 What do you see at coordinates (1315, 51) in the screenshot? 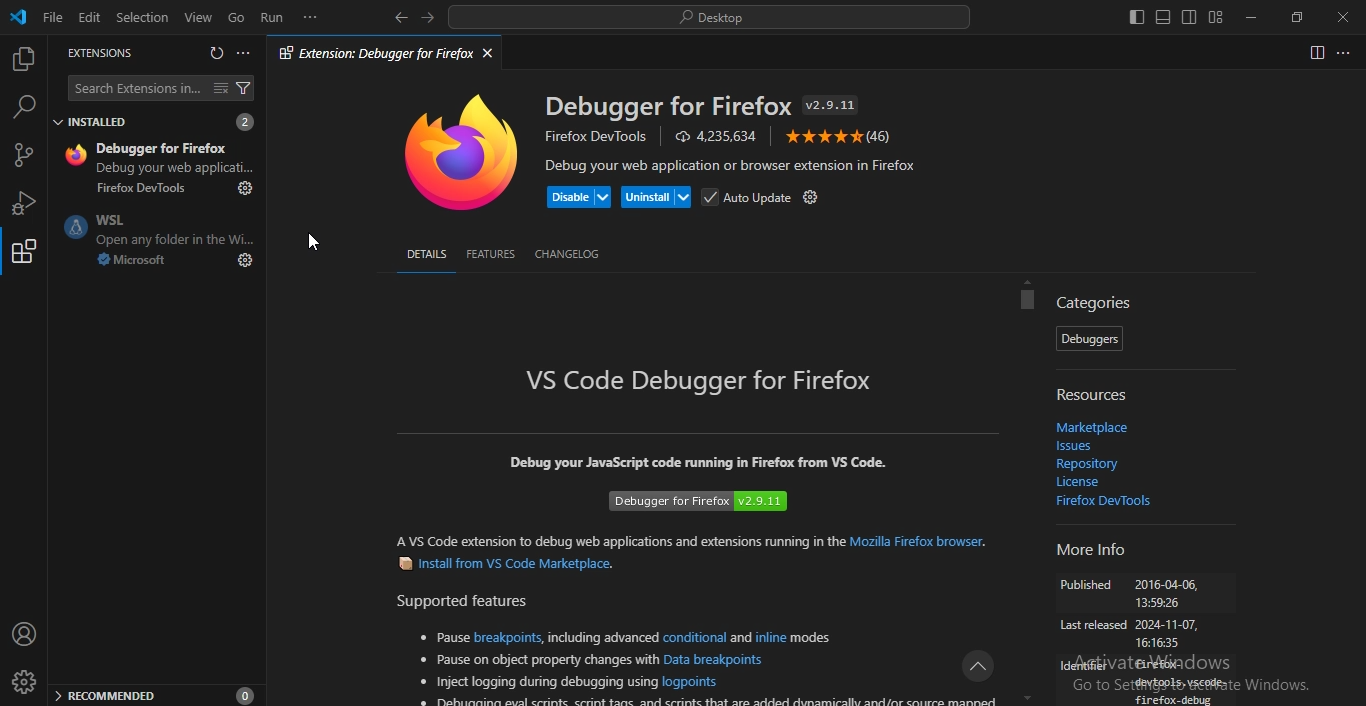
I see `spilt editor` at bounding box center [1315, 51].